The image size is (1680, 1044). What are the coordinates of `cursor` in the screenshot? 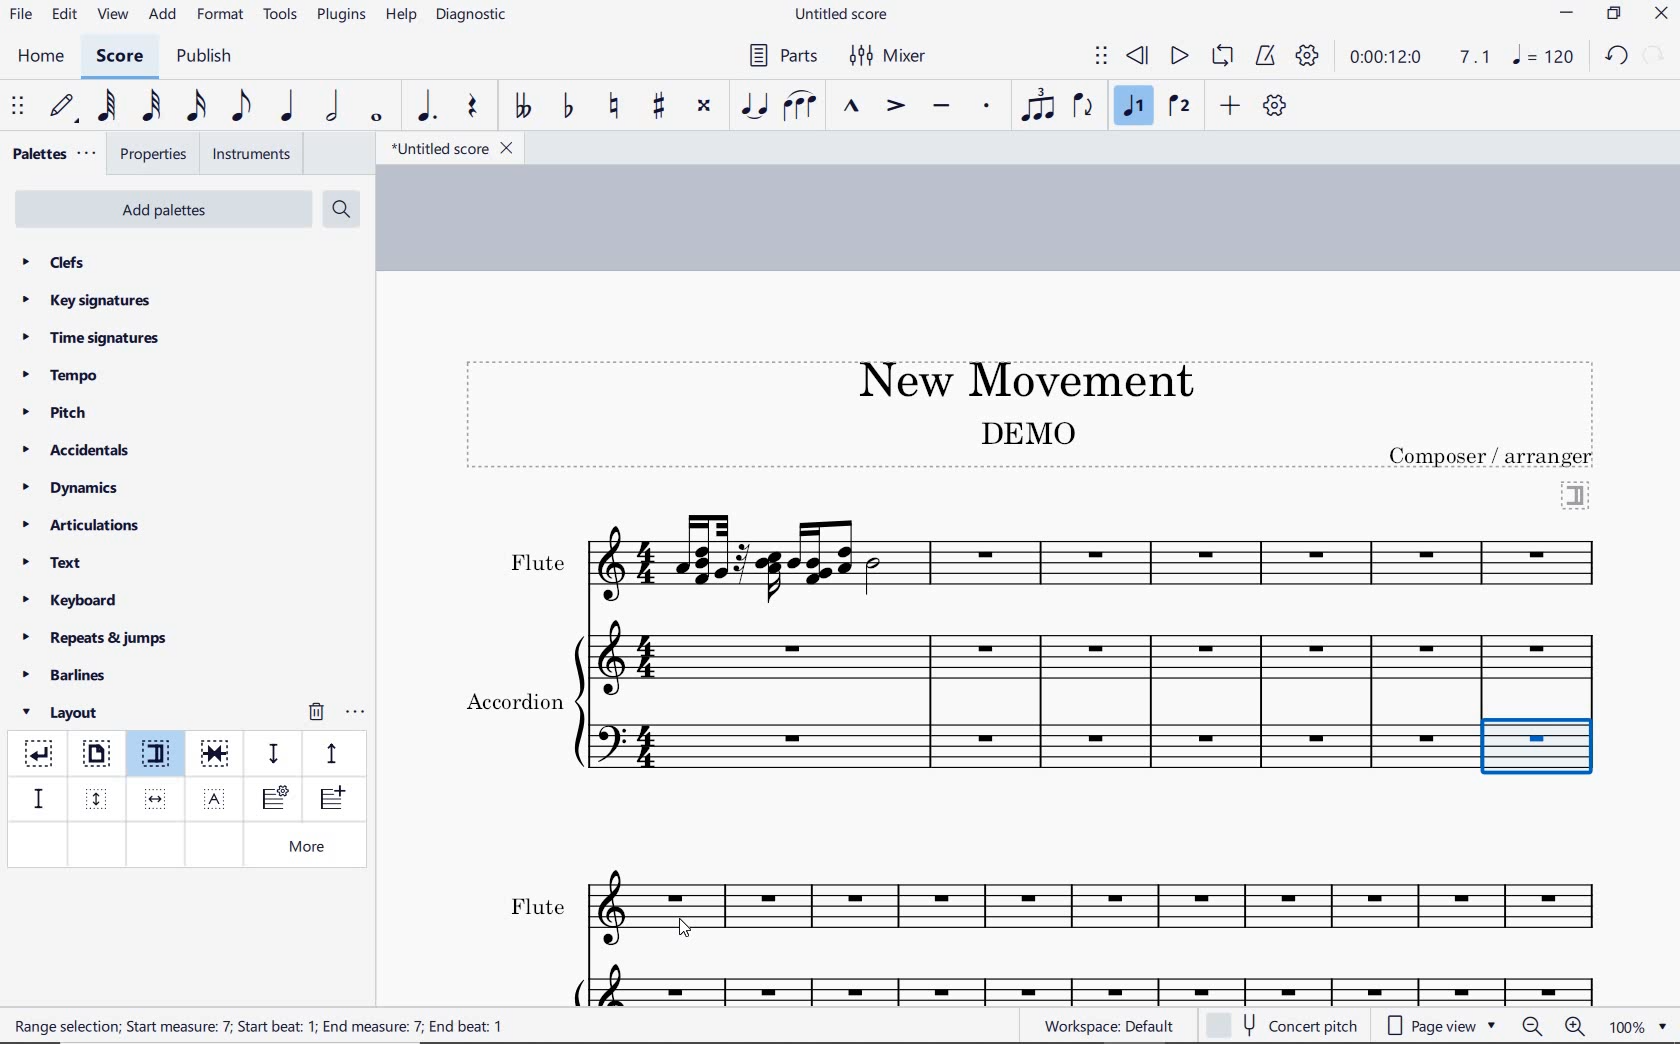 It's located at (689, 928).